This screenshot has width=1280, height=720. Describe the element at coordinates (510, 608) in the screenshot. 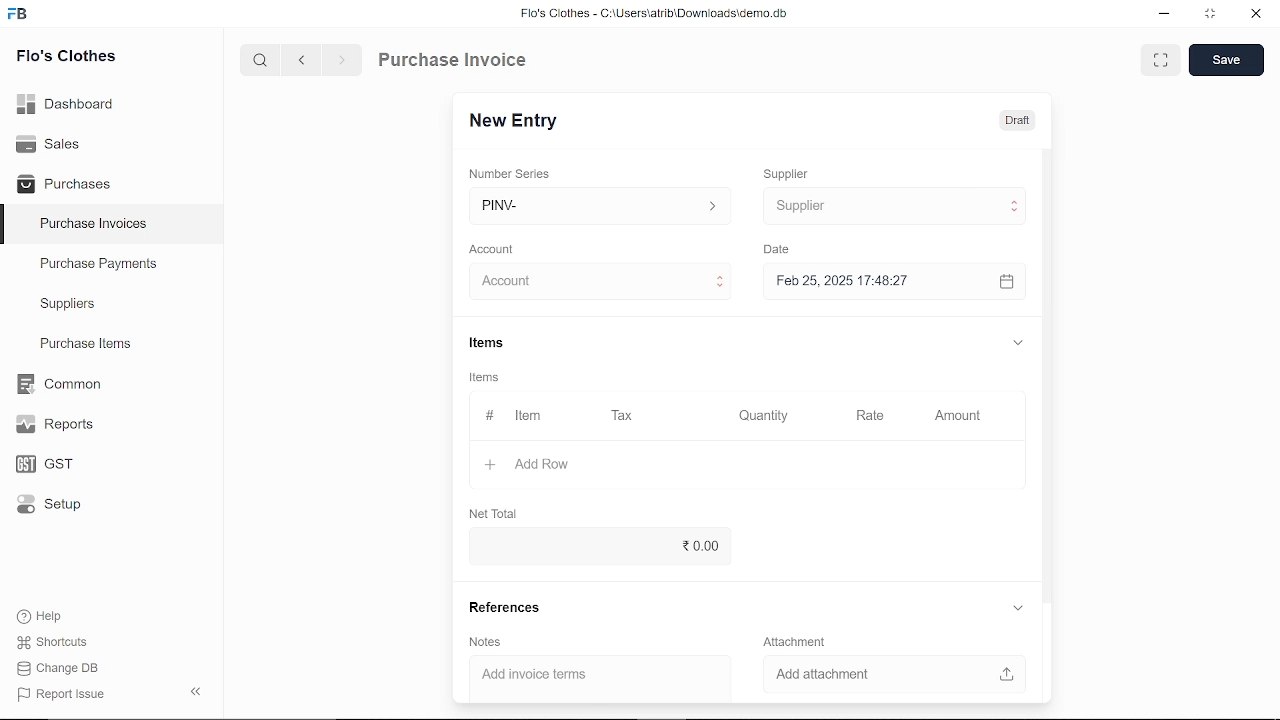

I see `References.` at that location.